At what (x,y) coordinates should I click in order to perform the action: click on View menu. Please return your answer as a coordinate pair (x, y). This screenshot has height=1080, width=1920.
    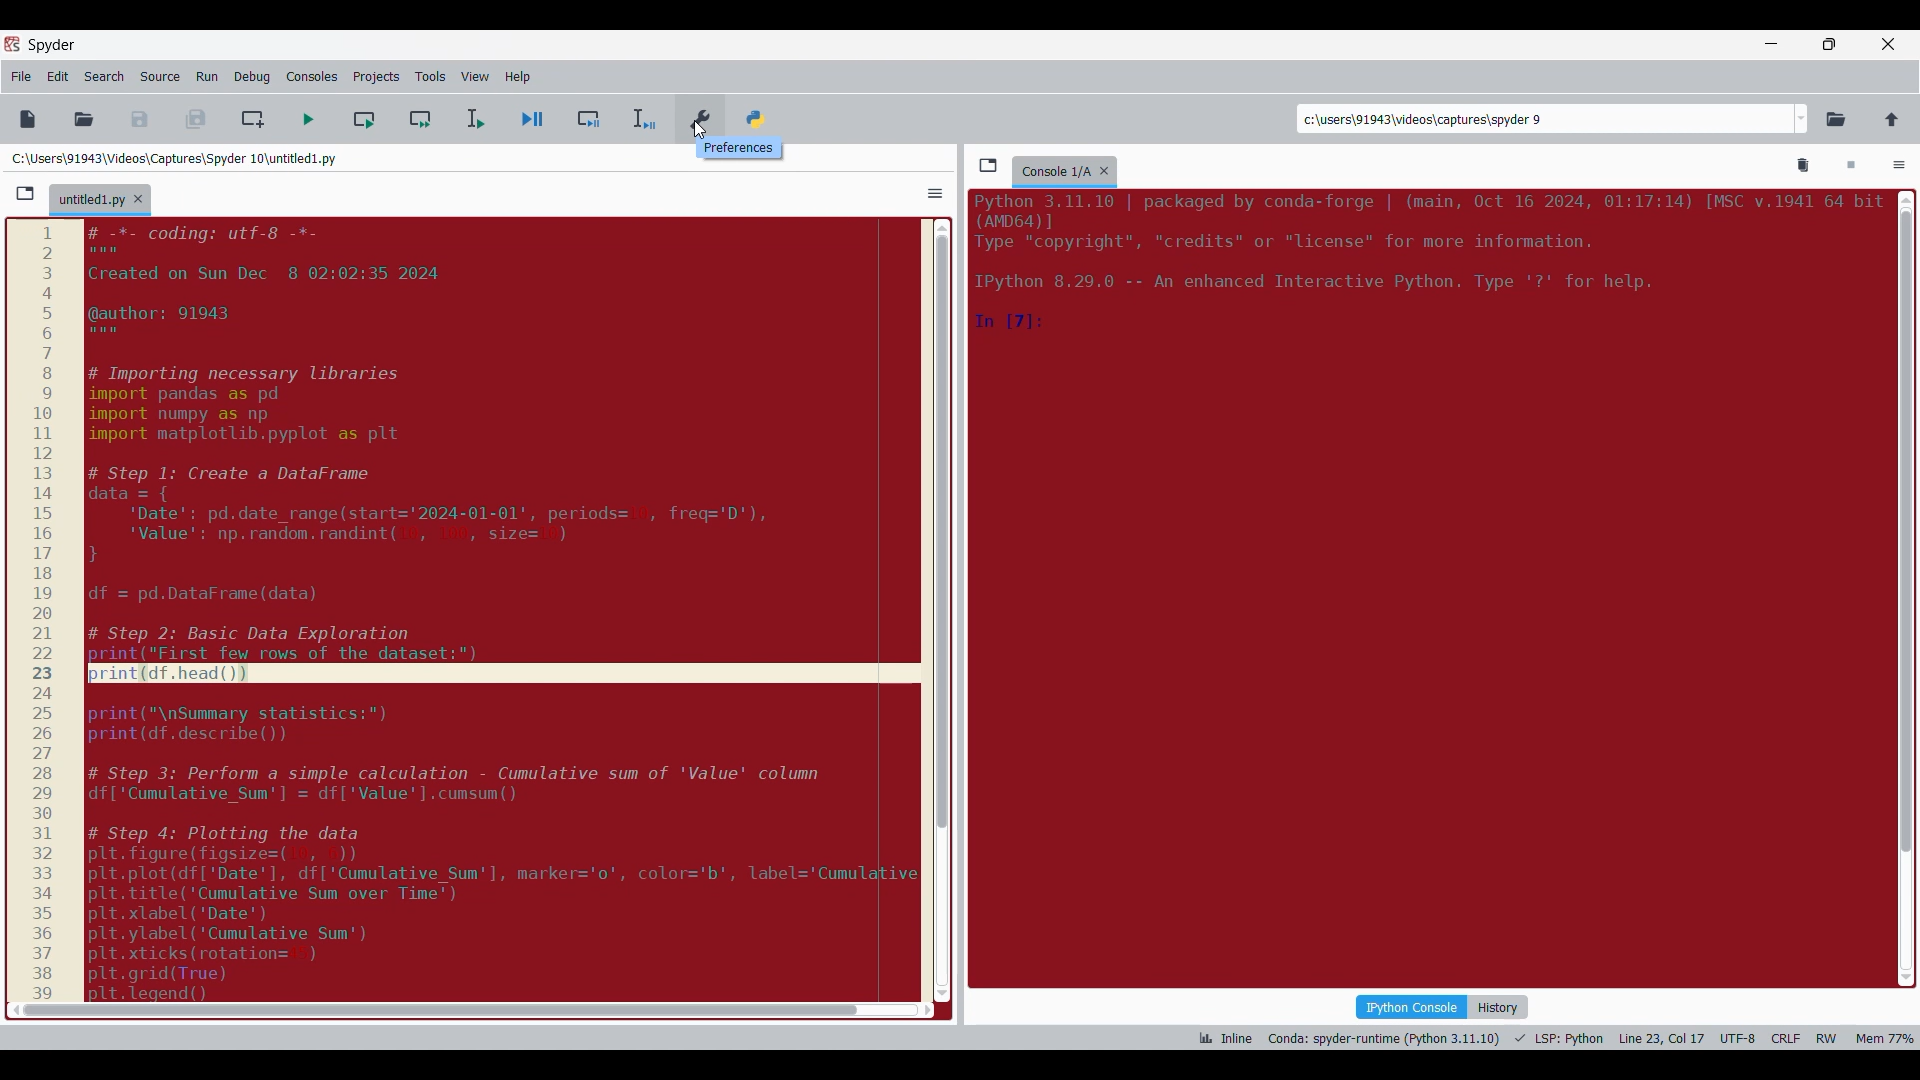
    Looking at the image, I should click on (475, 77).